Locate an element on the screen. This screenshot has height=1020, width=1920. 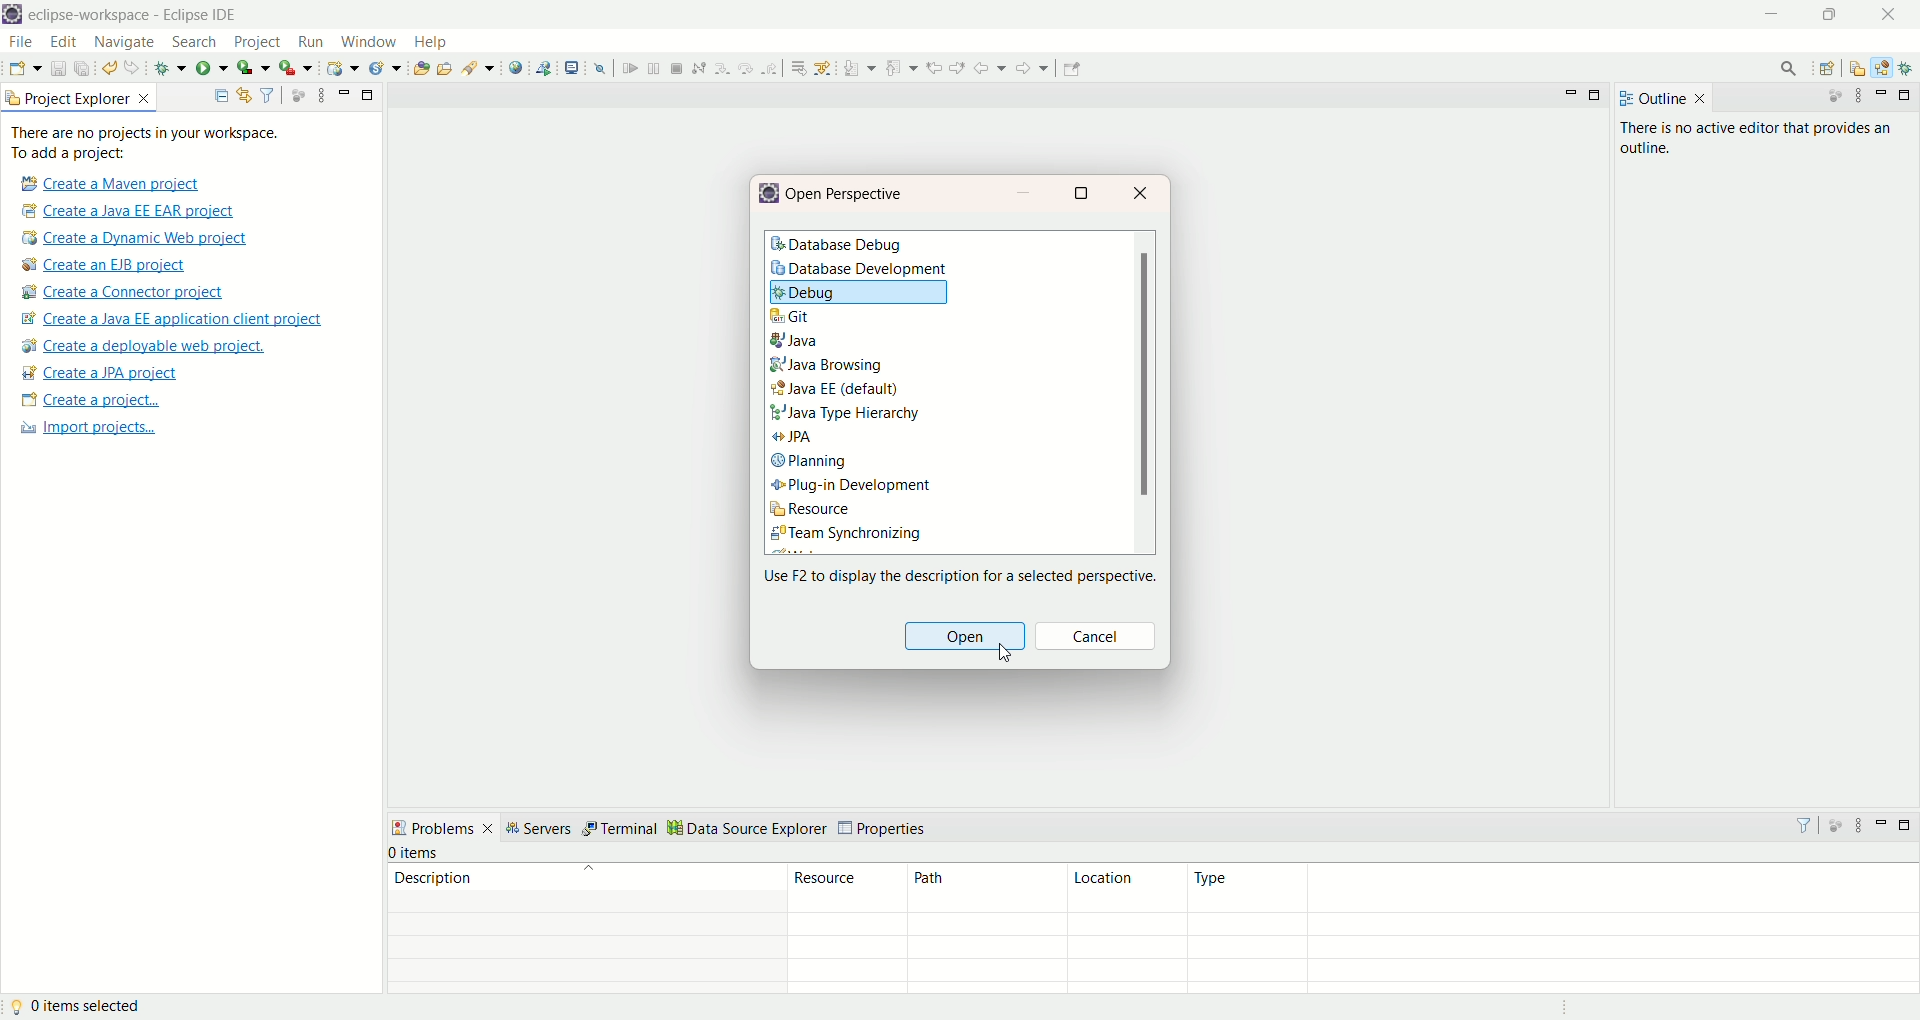
use step filters is located at coordinates (823, 68).